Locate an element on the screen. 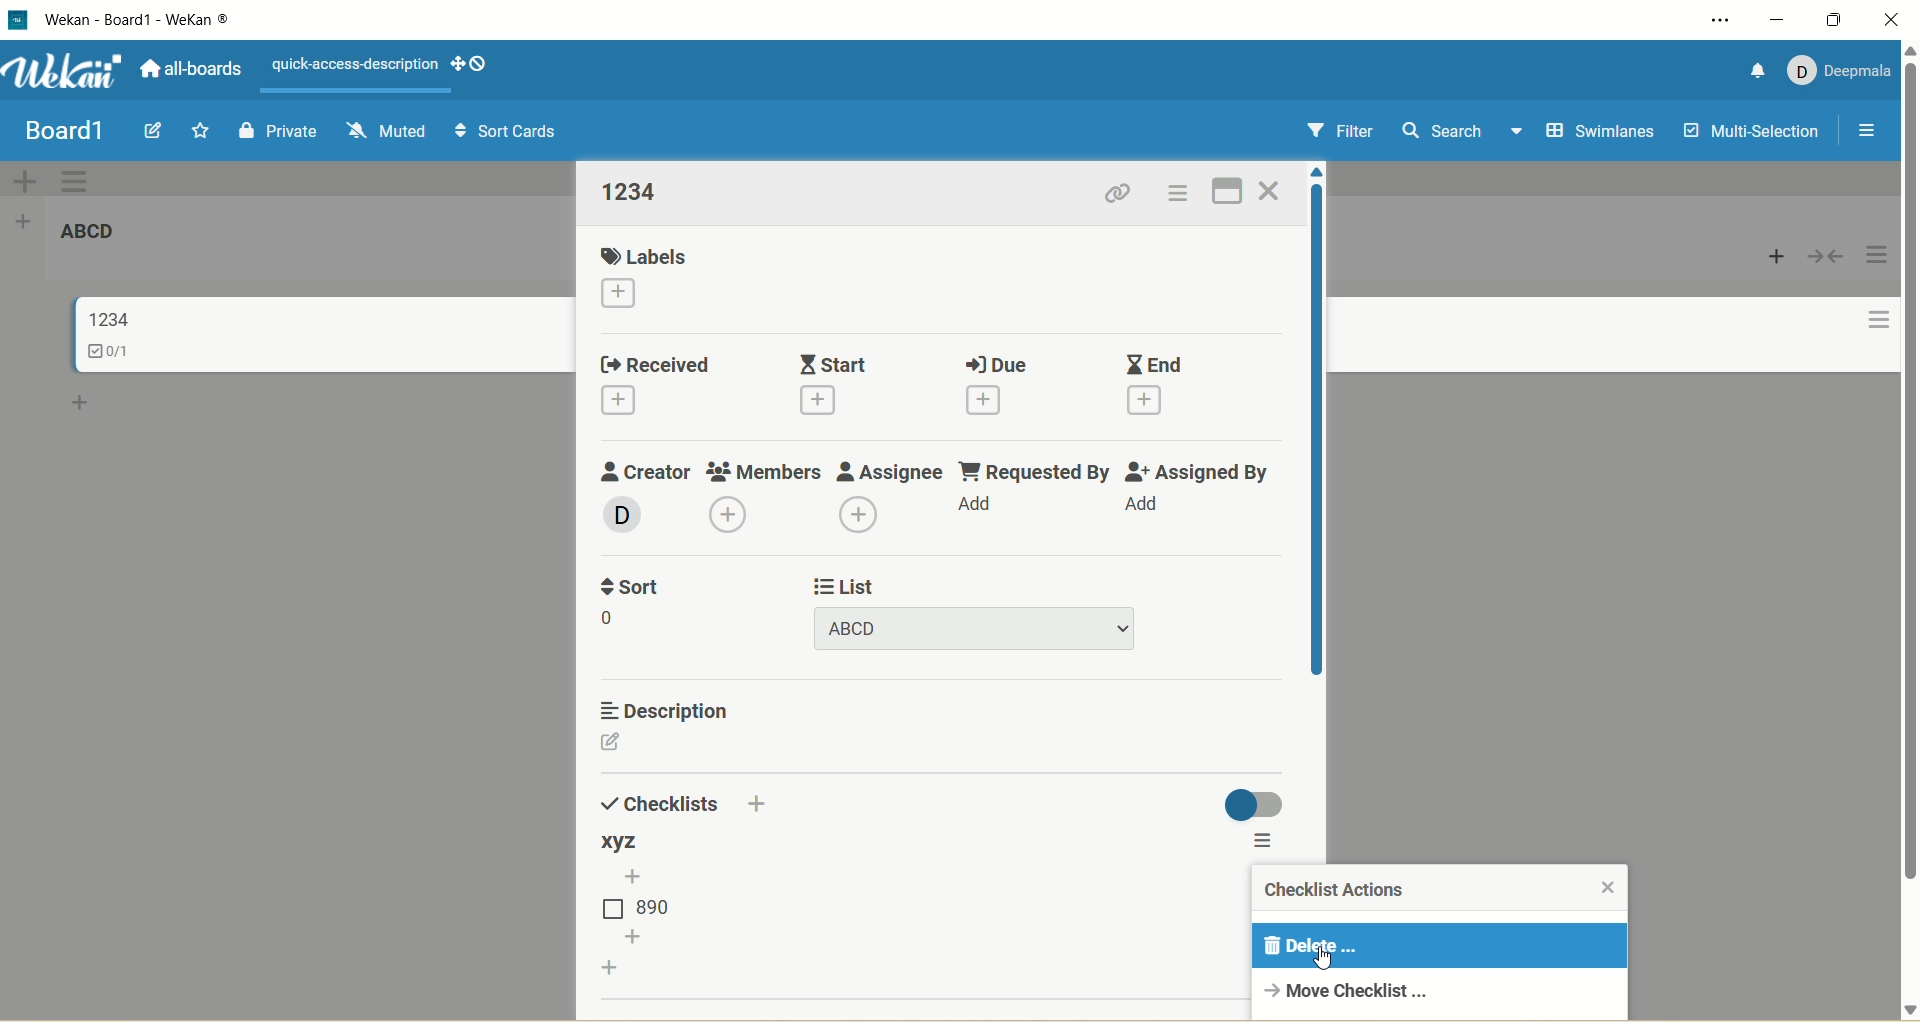 Image resolution: width=1920 pixels, height=1022 pixels. add is located at coordinates (982, 508).